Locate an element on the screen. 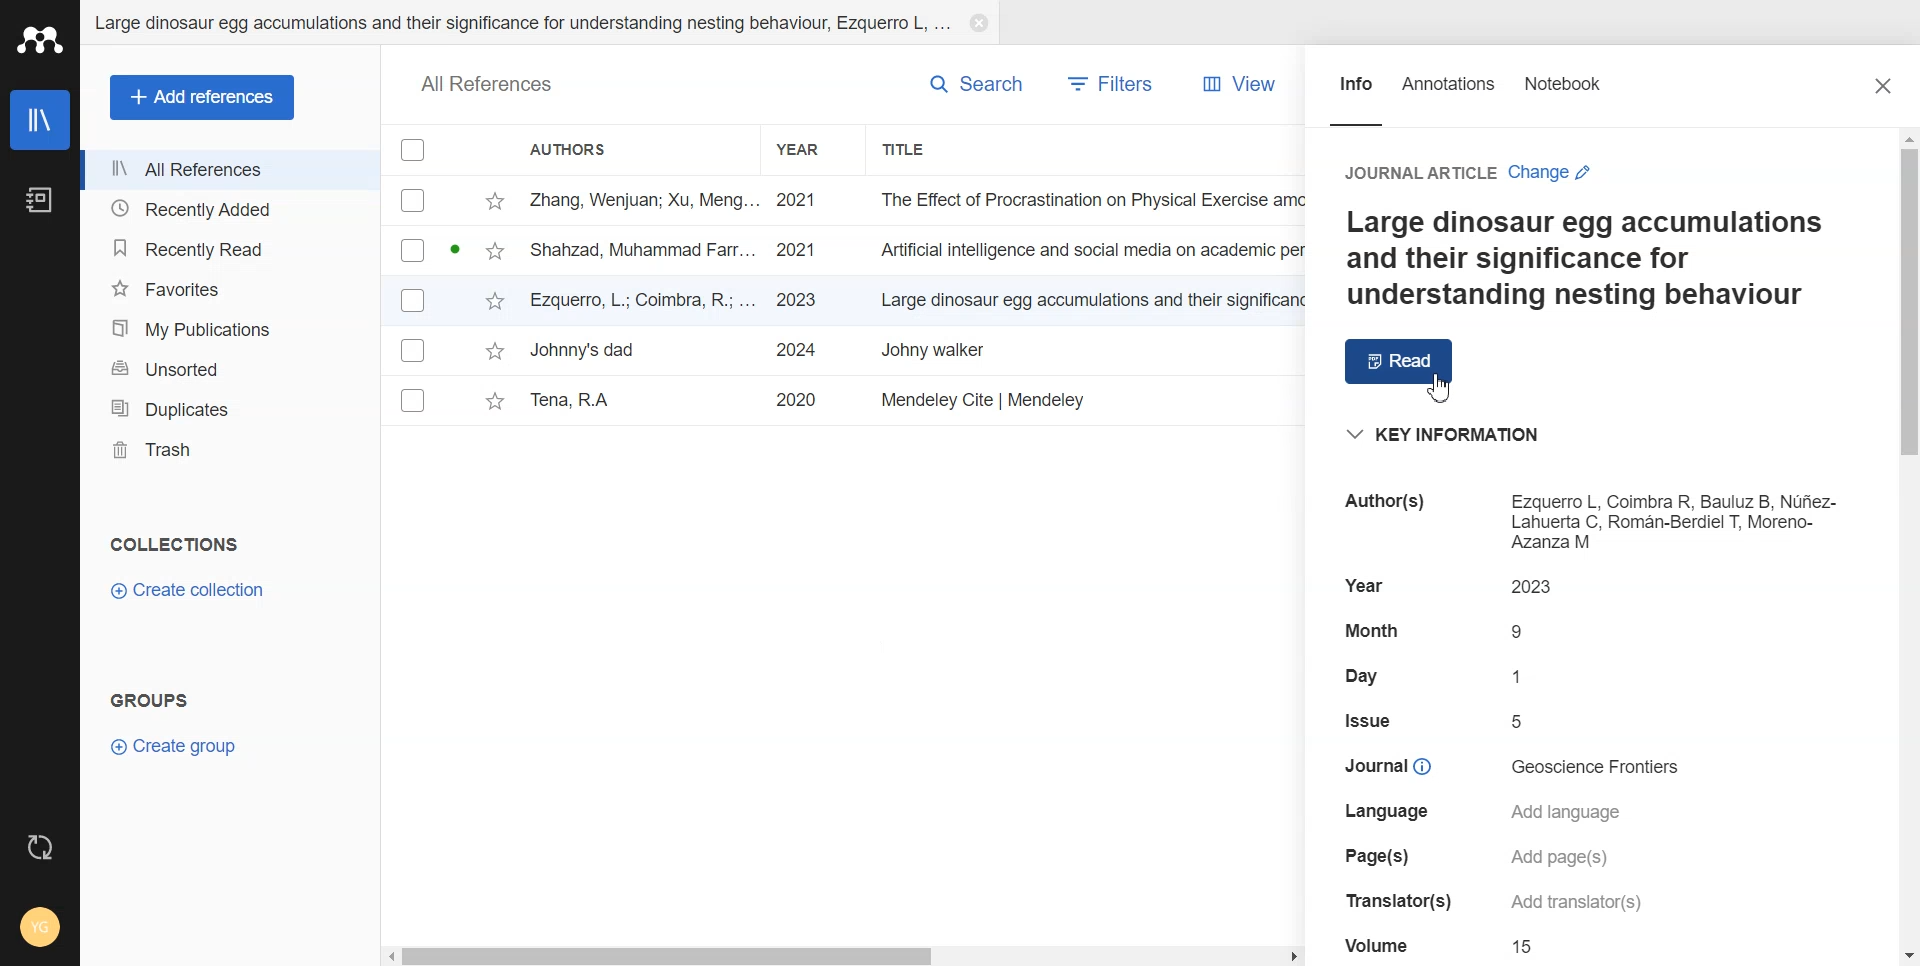 The width and height of the screenshot is (1920, 966). Account is located at coordinates (37, 929).